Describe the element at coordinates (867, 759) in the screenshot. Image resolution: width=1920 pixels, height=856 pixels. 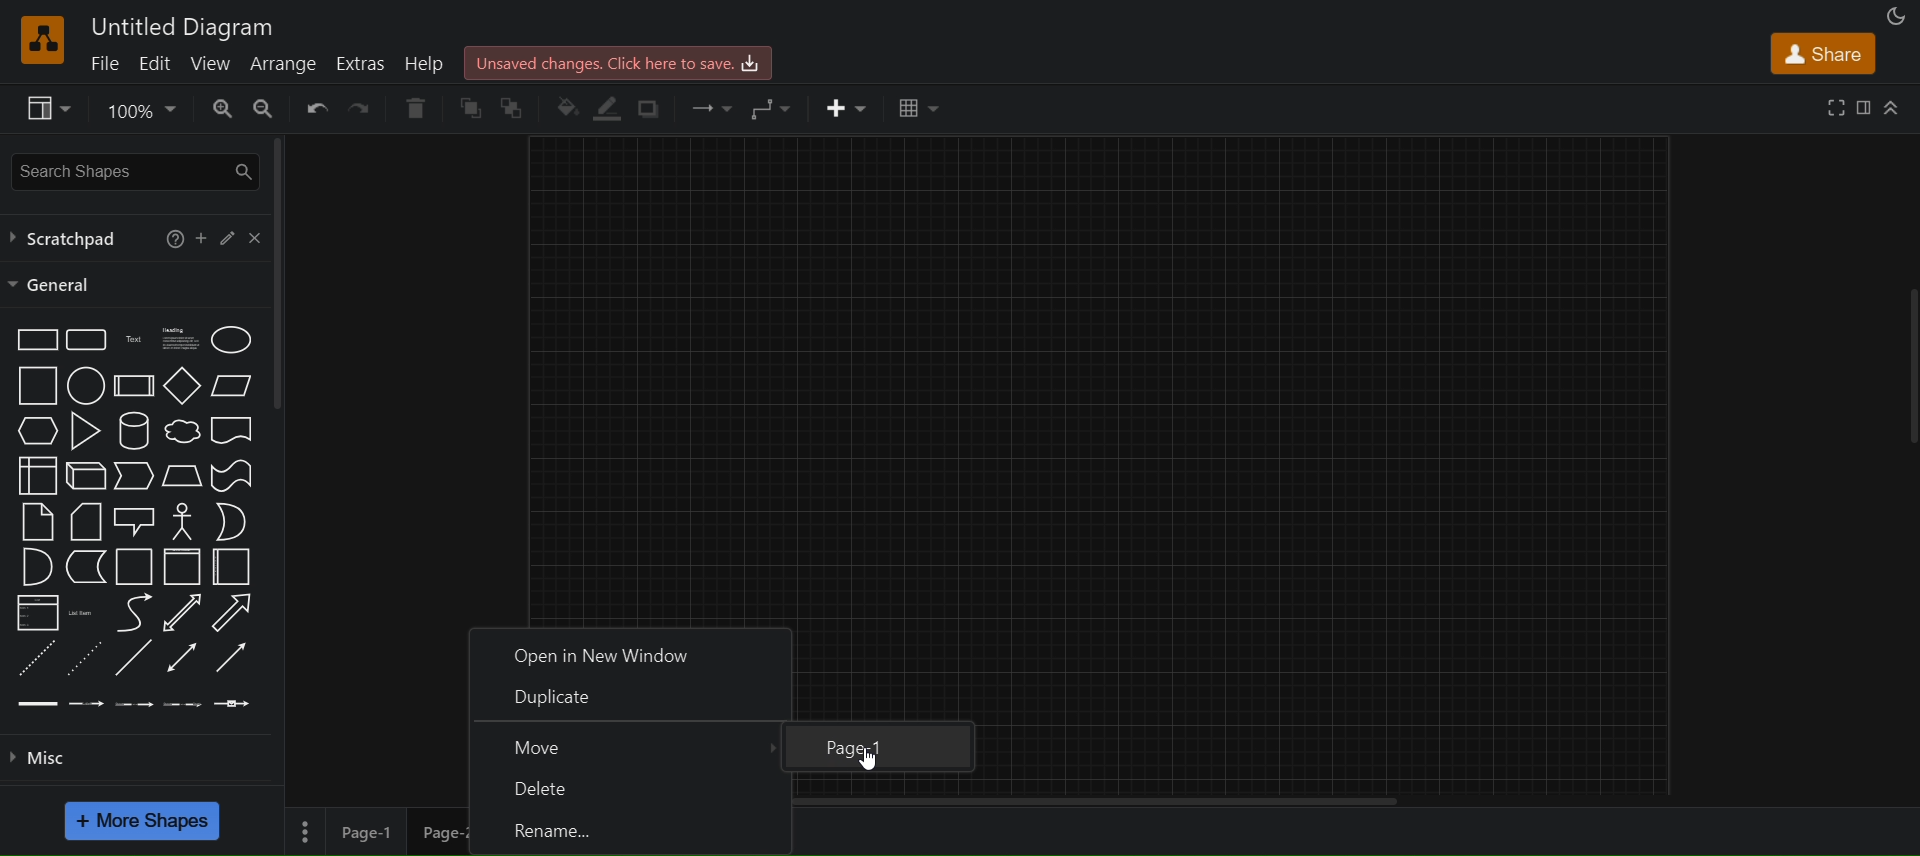
I see `cursor` at that location.